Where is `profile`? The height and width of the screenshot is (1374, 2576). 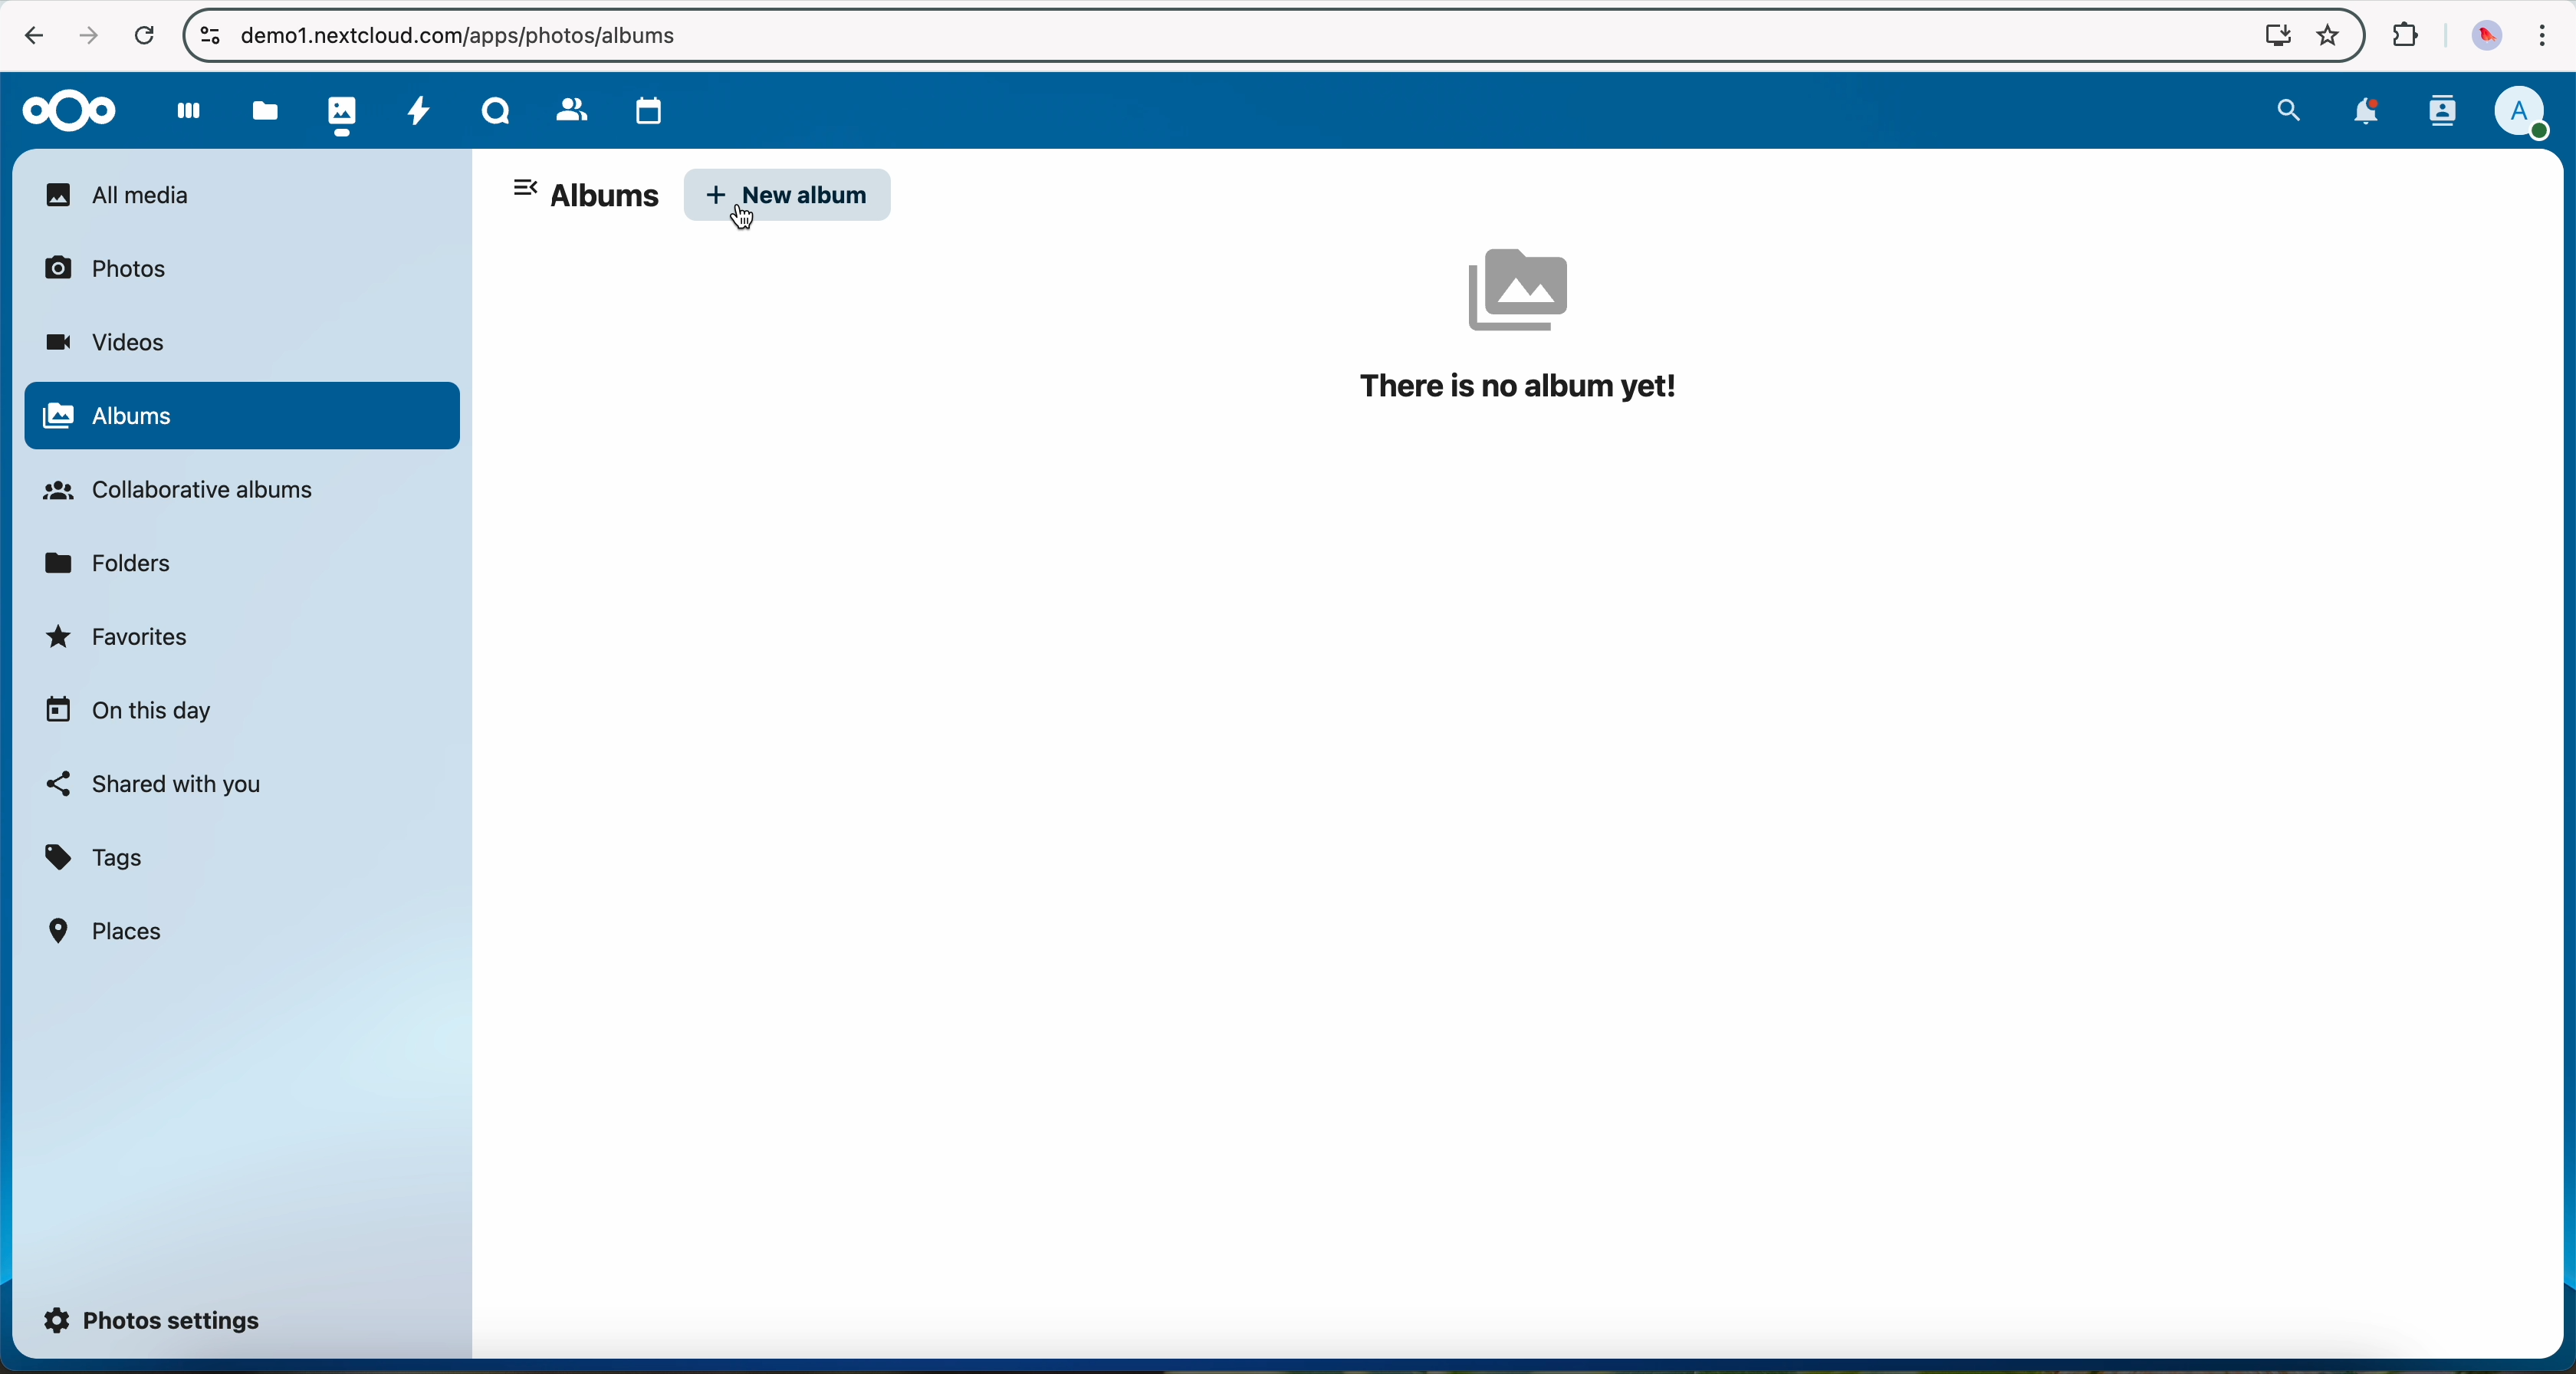 profile is located at coordinates (2521, 114).